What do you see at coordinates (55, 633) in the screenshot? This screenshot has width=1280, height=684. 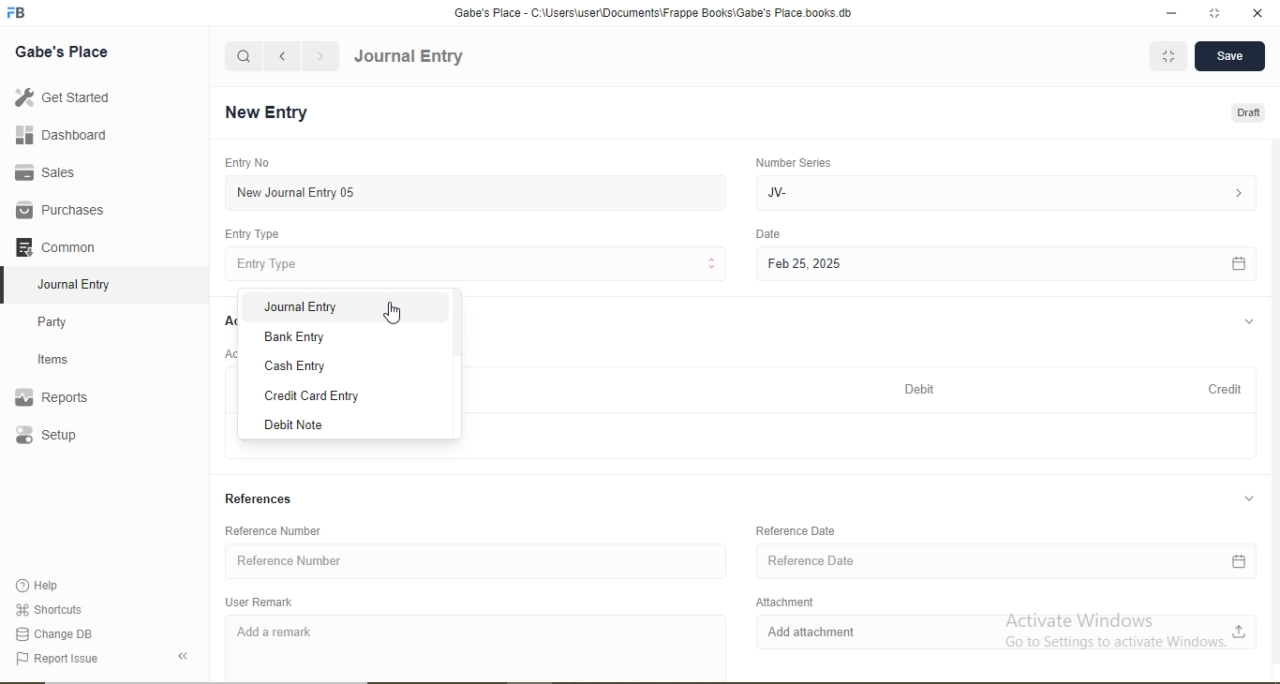 I see `Change DB` at bounding box center [55, 633].